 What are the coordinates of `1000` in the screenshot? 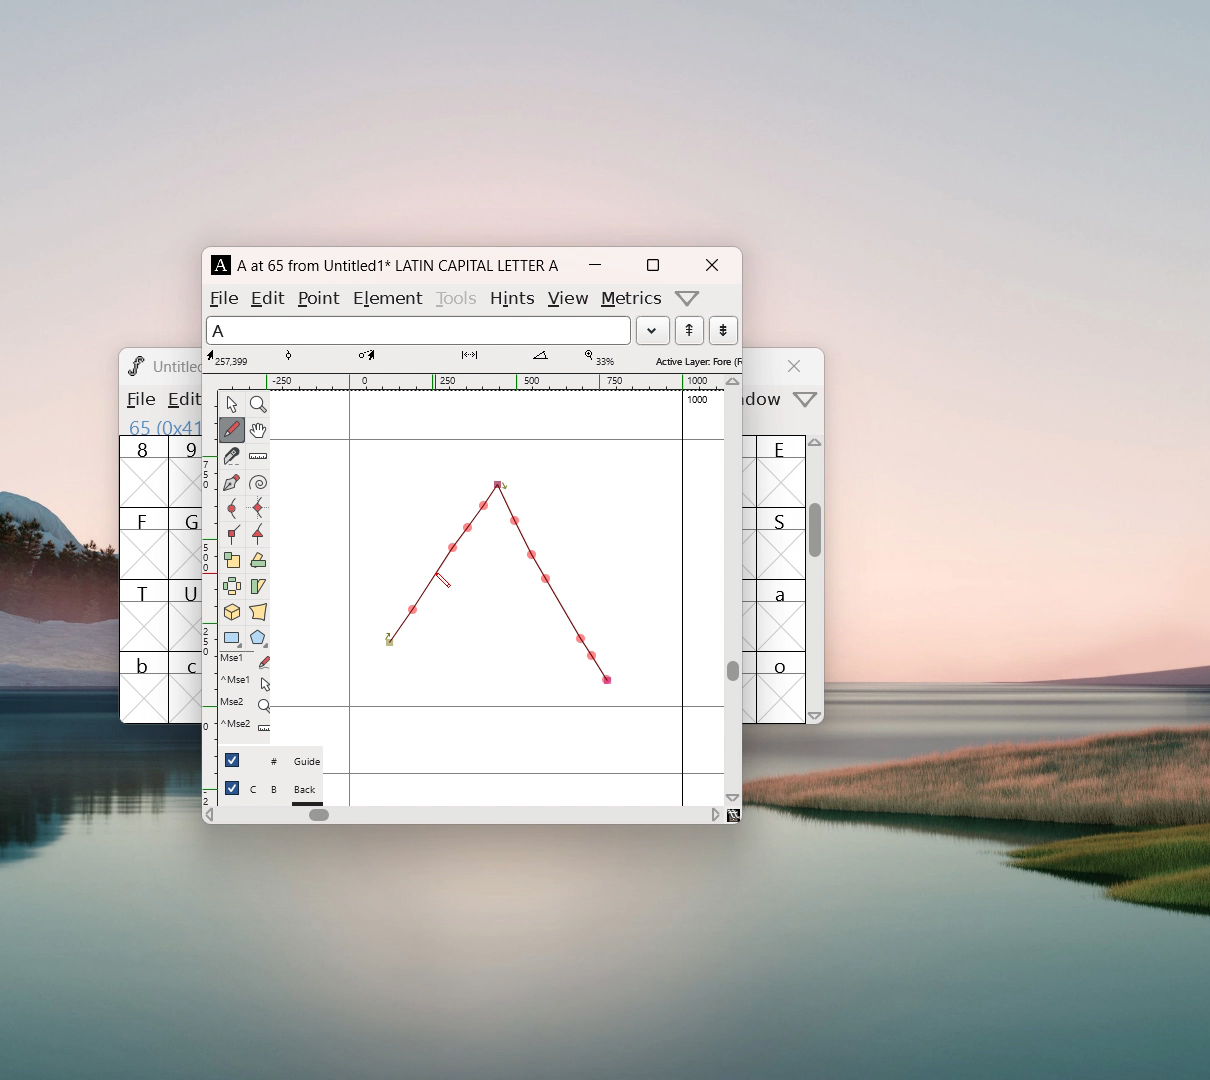 It's located at (700, 400).